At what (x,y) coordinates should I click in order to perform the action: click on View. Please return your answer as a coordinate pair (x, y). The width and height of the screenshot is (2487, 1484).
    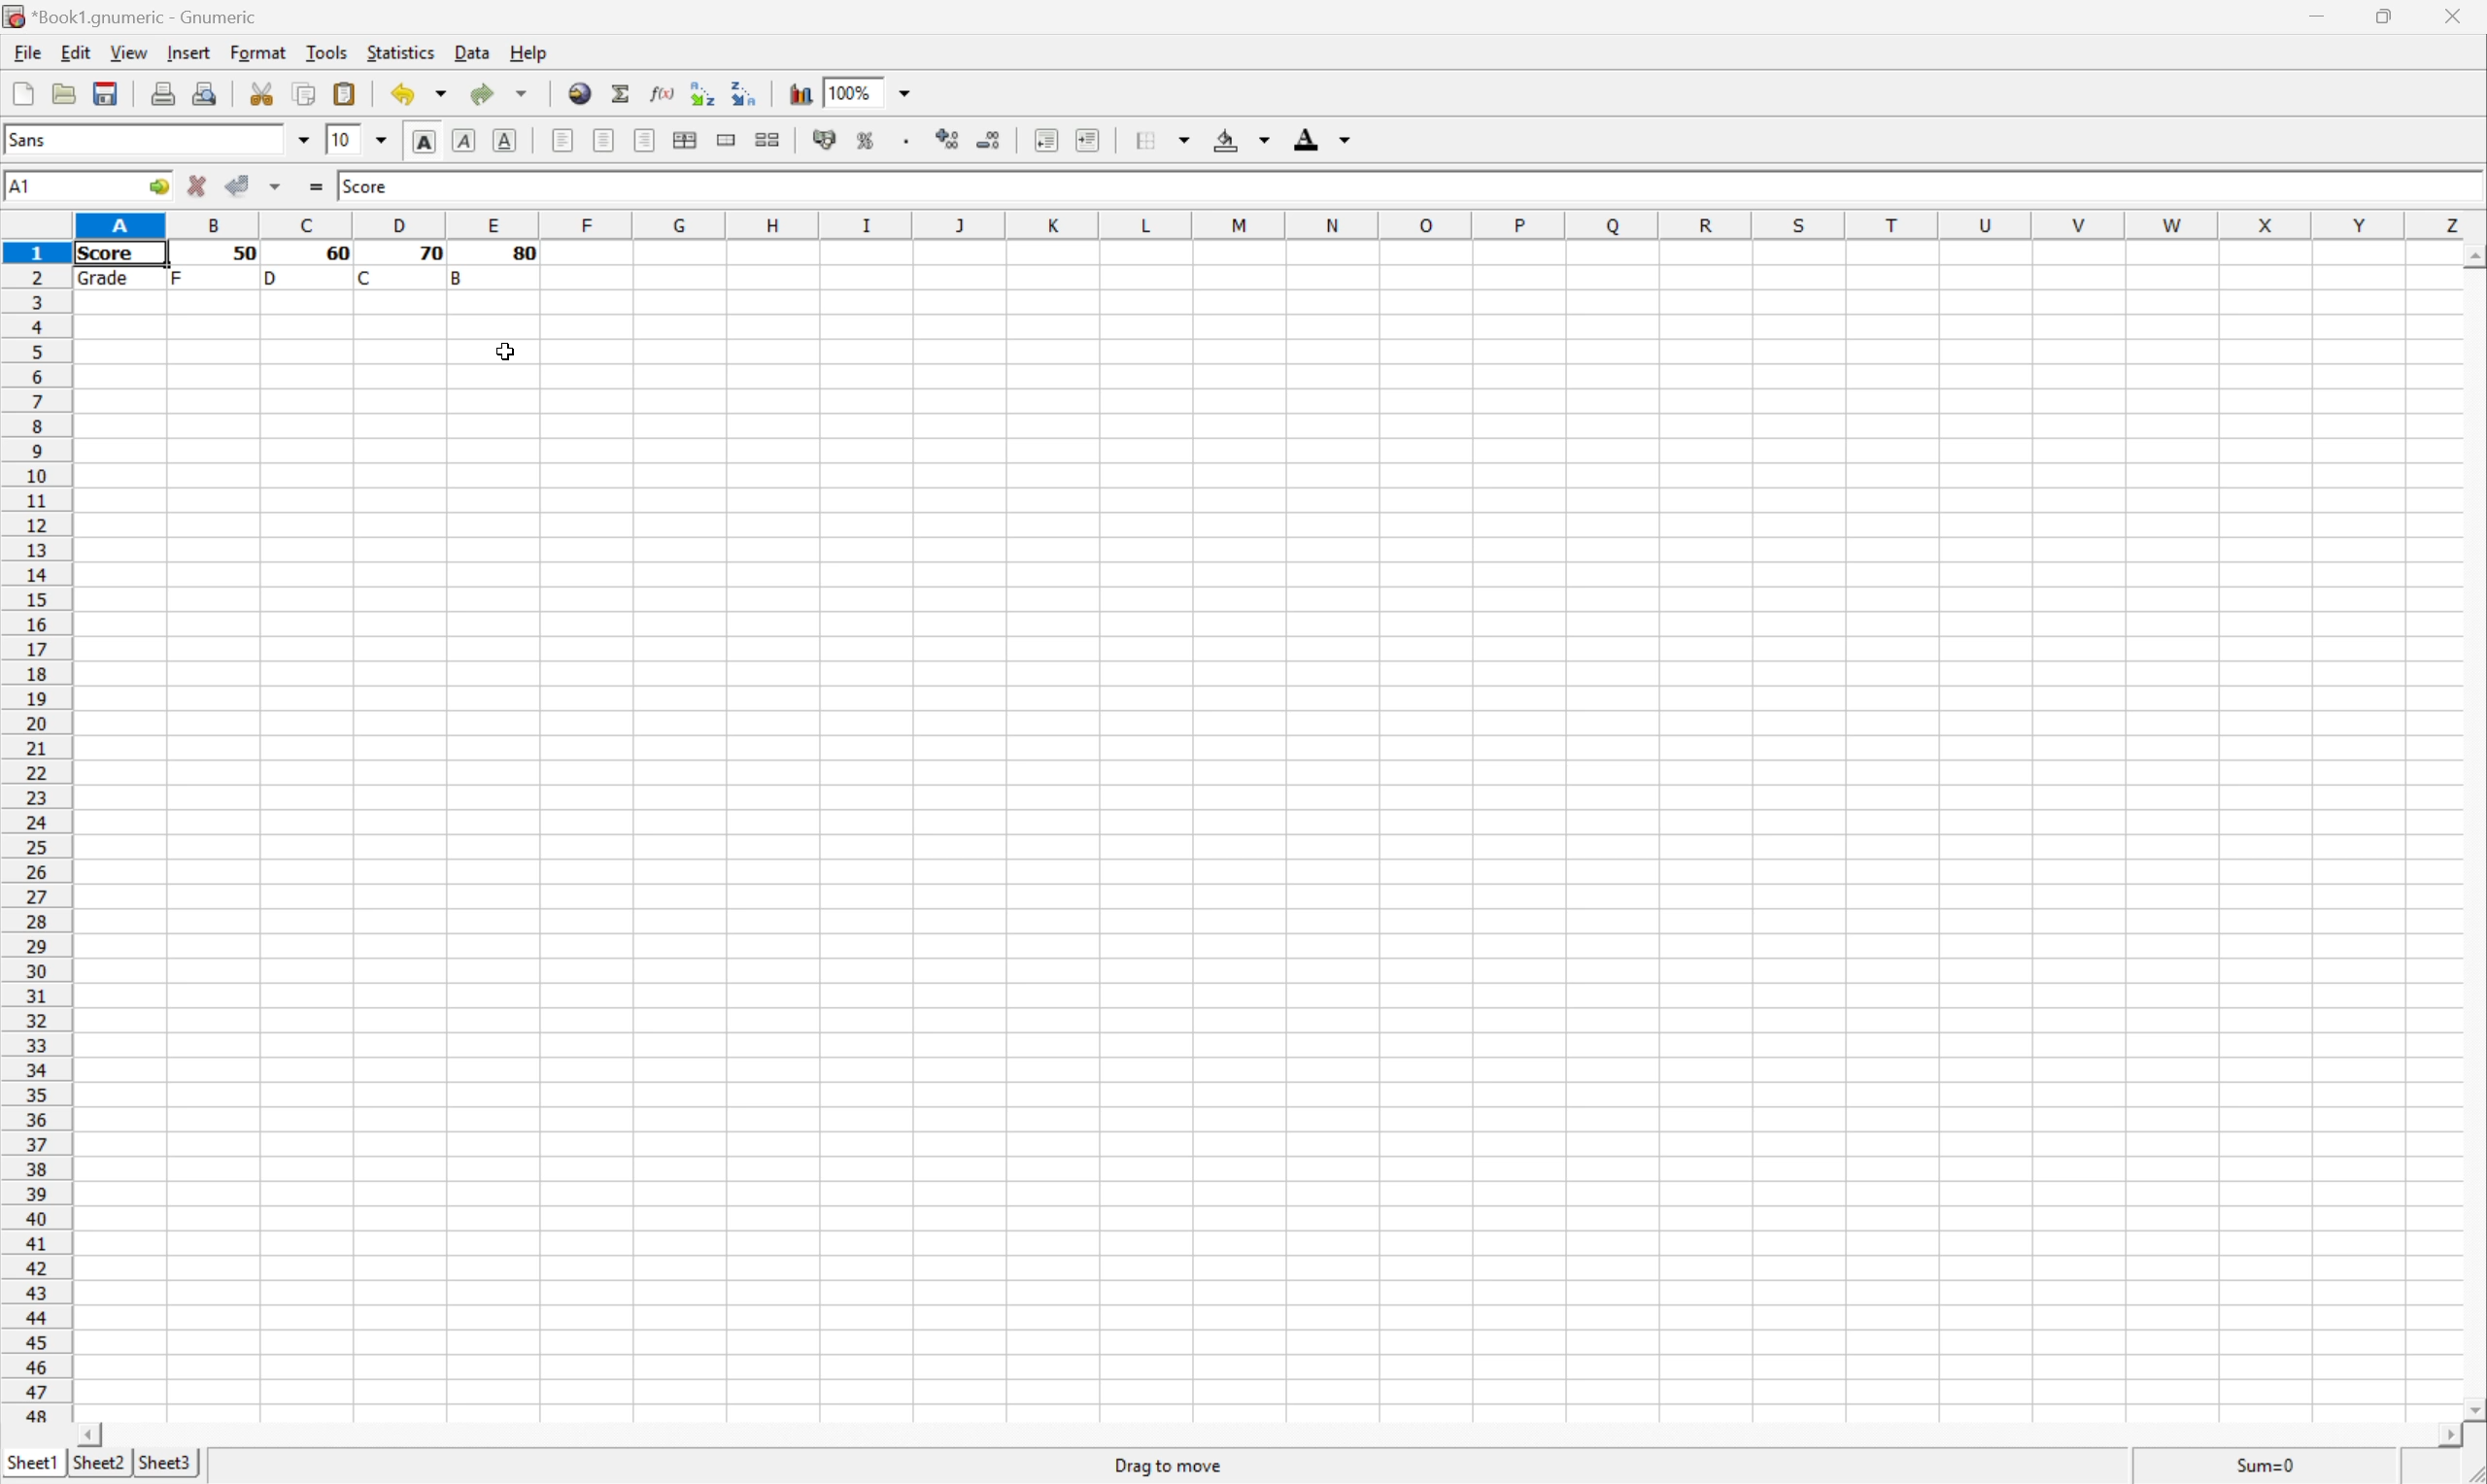
    Looking at the image, I should click on (128, 51).